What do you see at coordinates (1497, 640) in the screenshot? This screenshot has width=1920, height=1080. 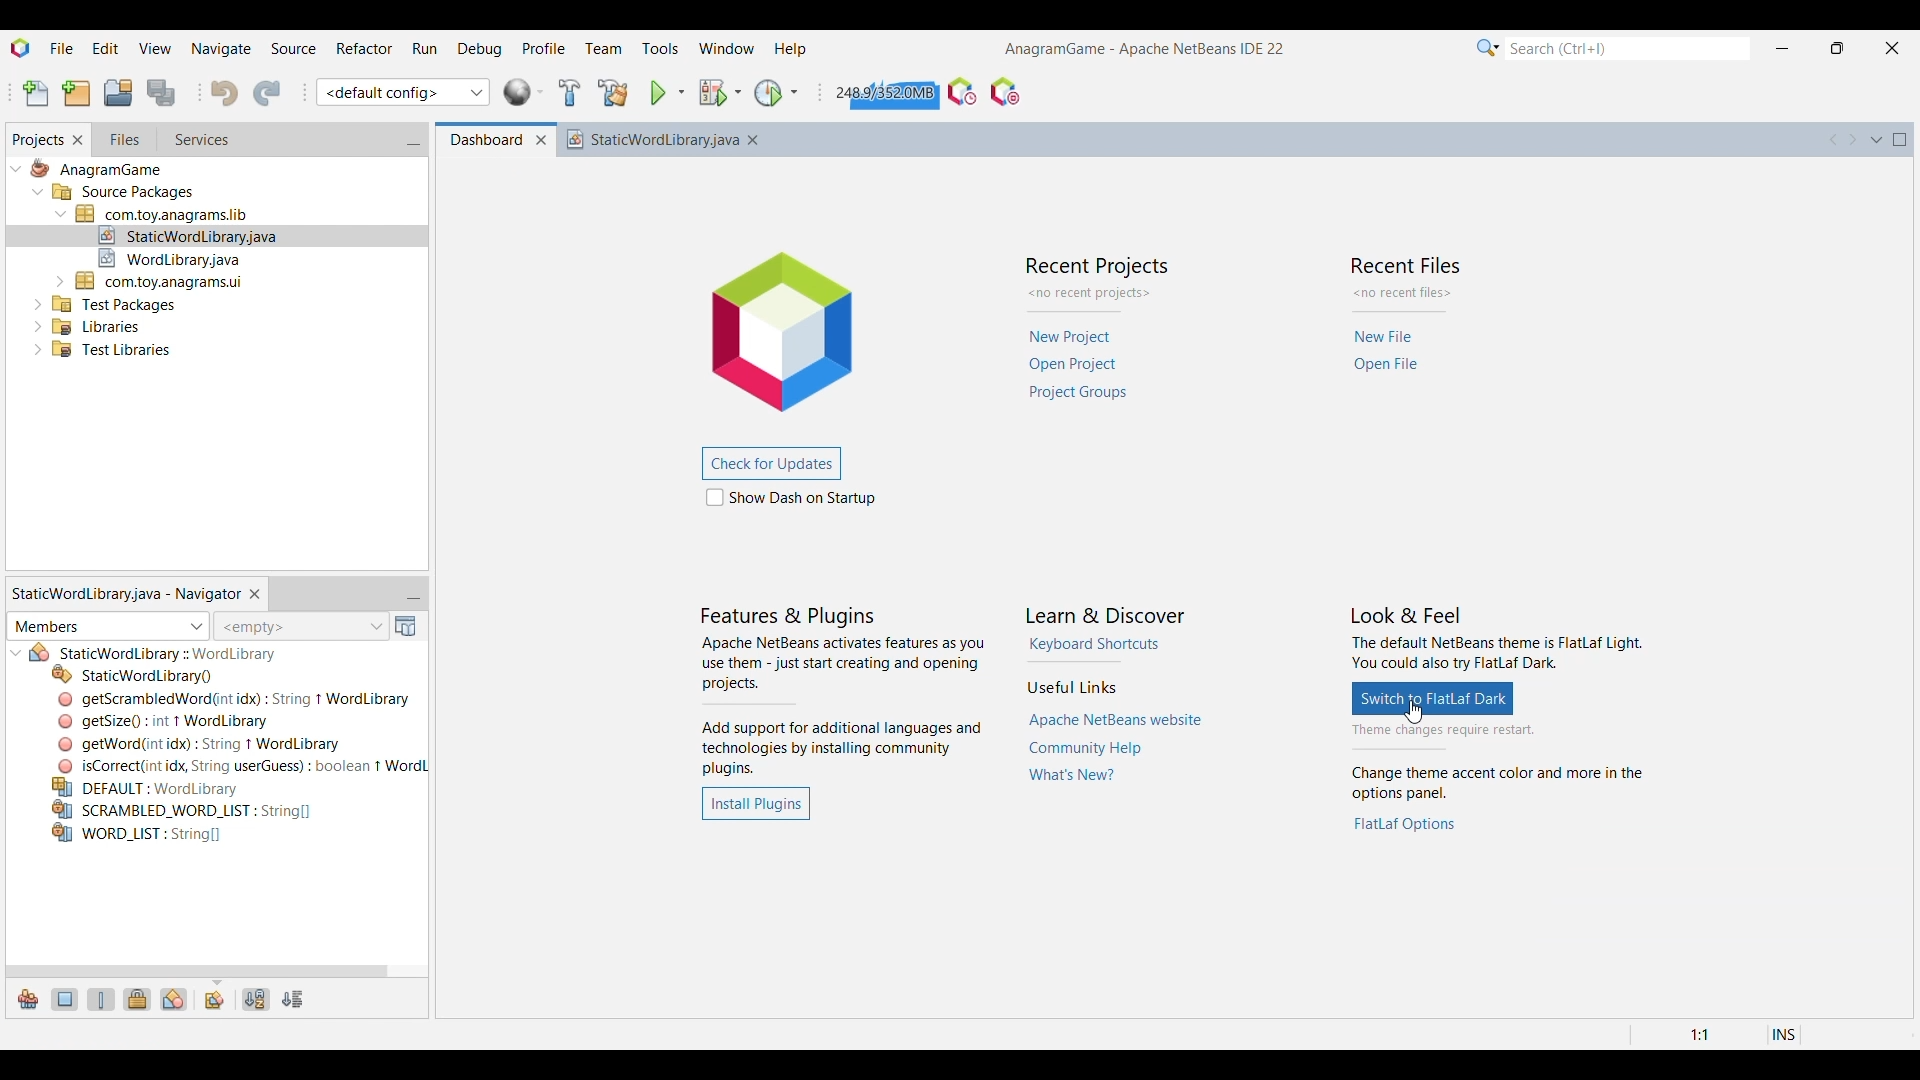 I see `Title and description of look and feel` at bounding box center [1497, 640].